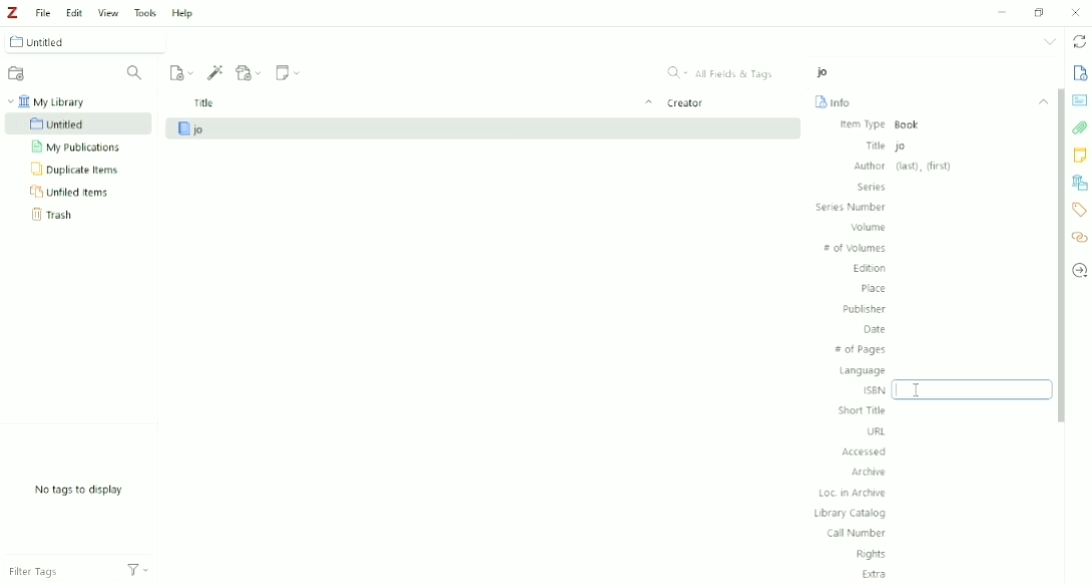 The height and width of the screenshot is (584, 1092). Describe the element at coordinates (861, 349) in the screenshot. I see `# of Pages` at that location.